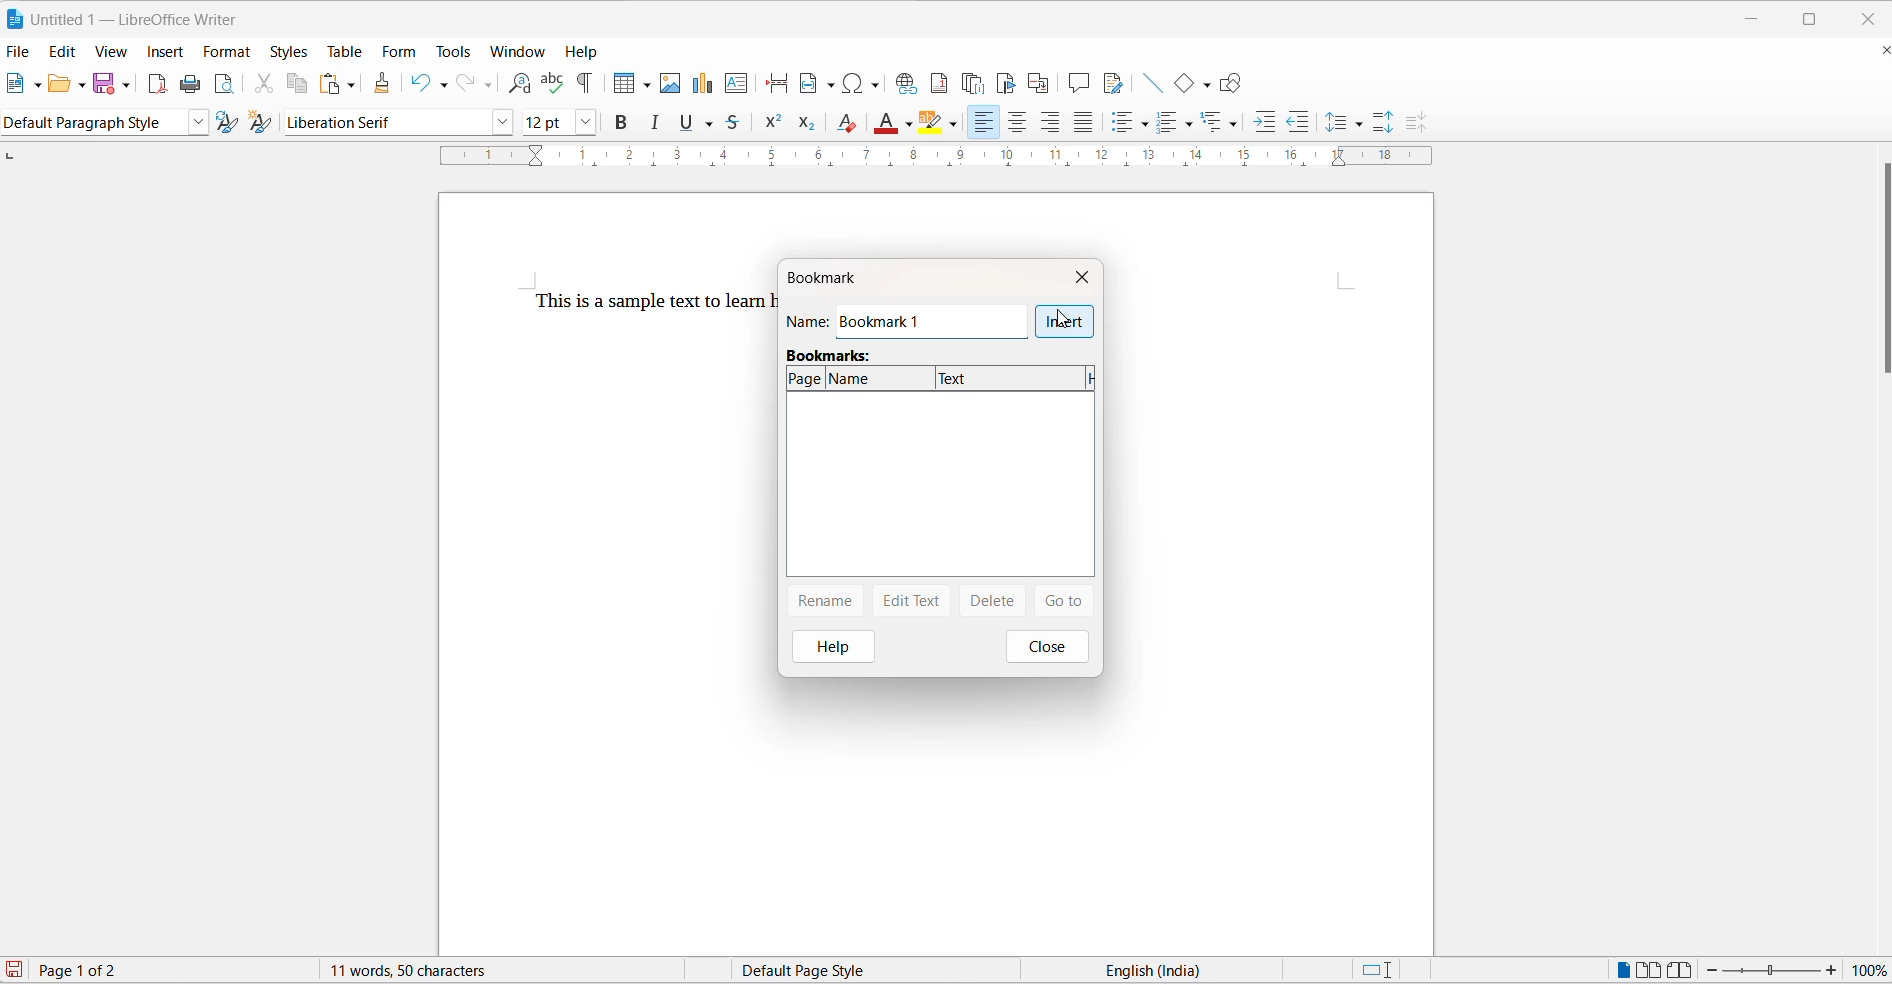 The height and width of the screenshot is (984, 1892). I want to click on insert footnote, so click(940, 83).